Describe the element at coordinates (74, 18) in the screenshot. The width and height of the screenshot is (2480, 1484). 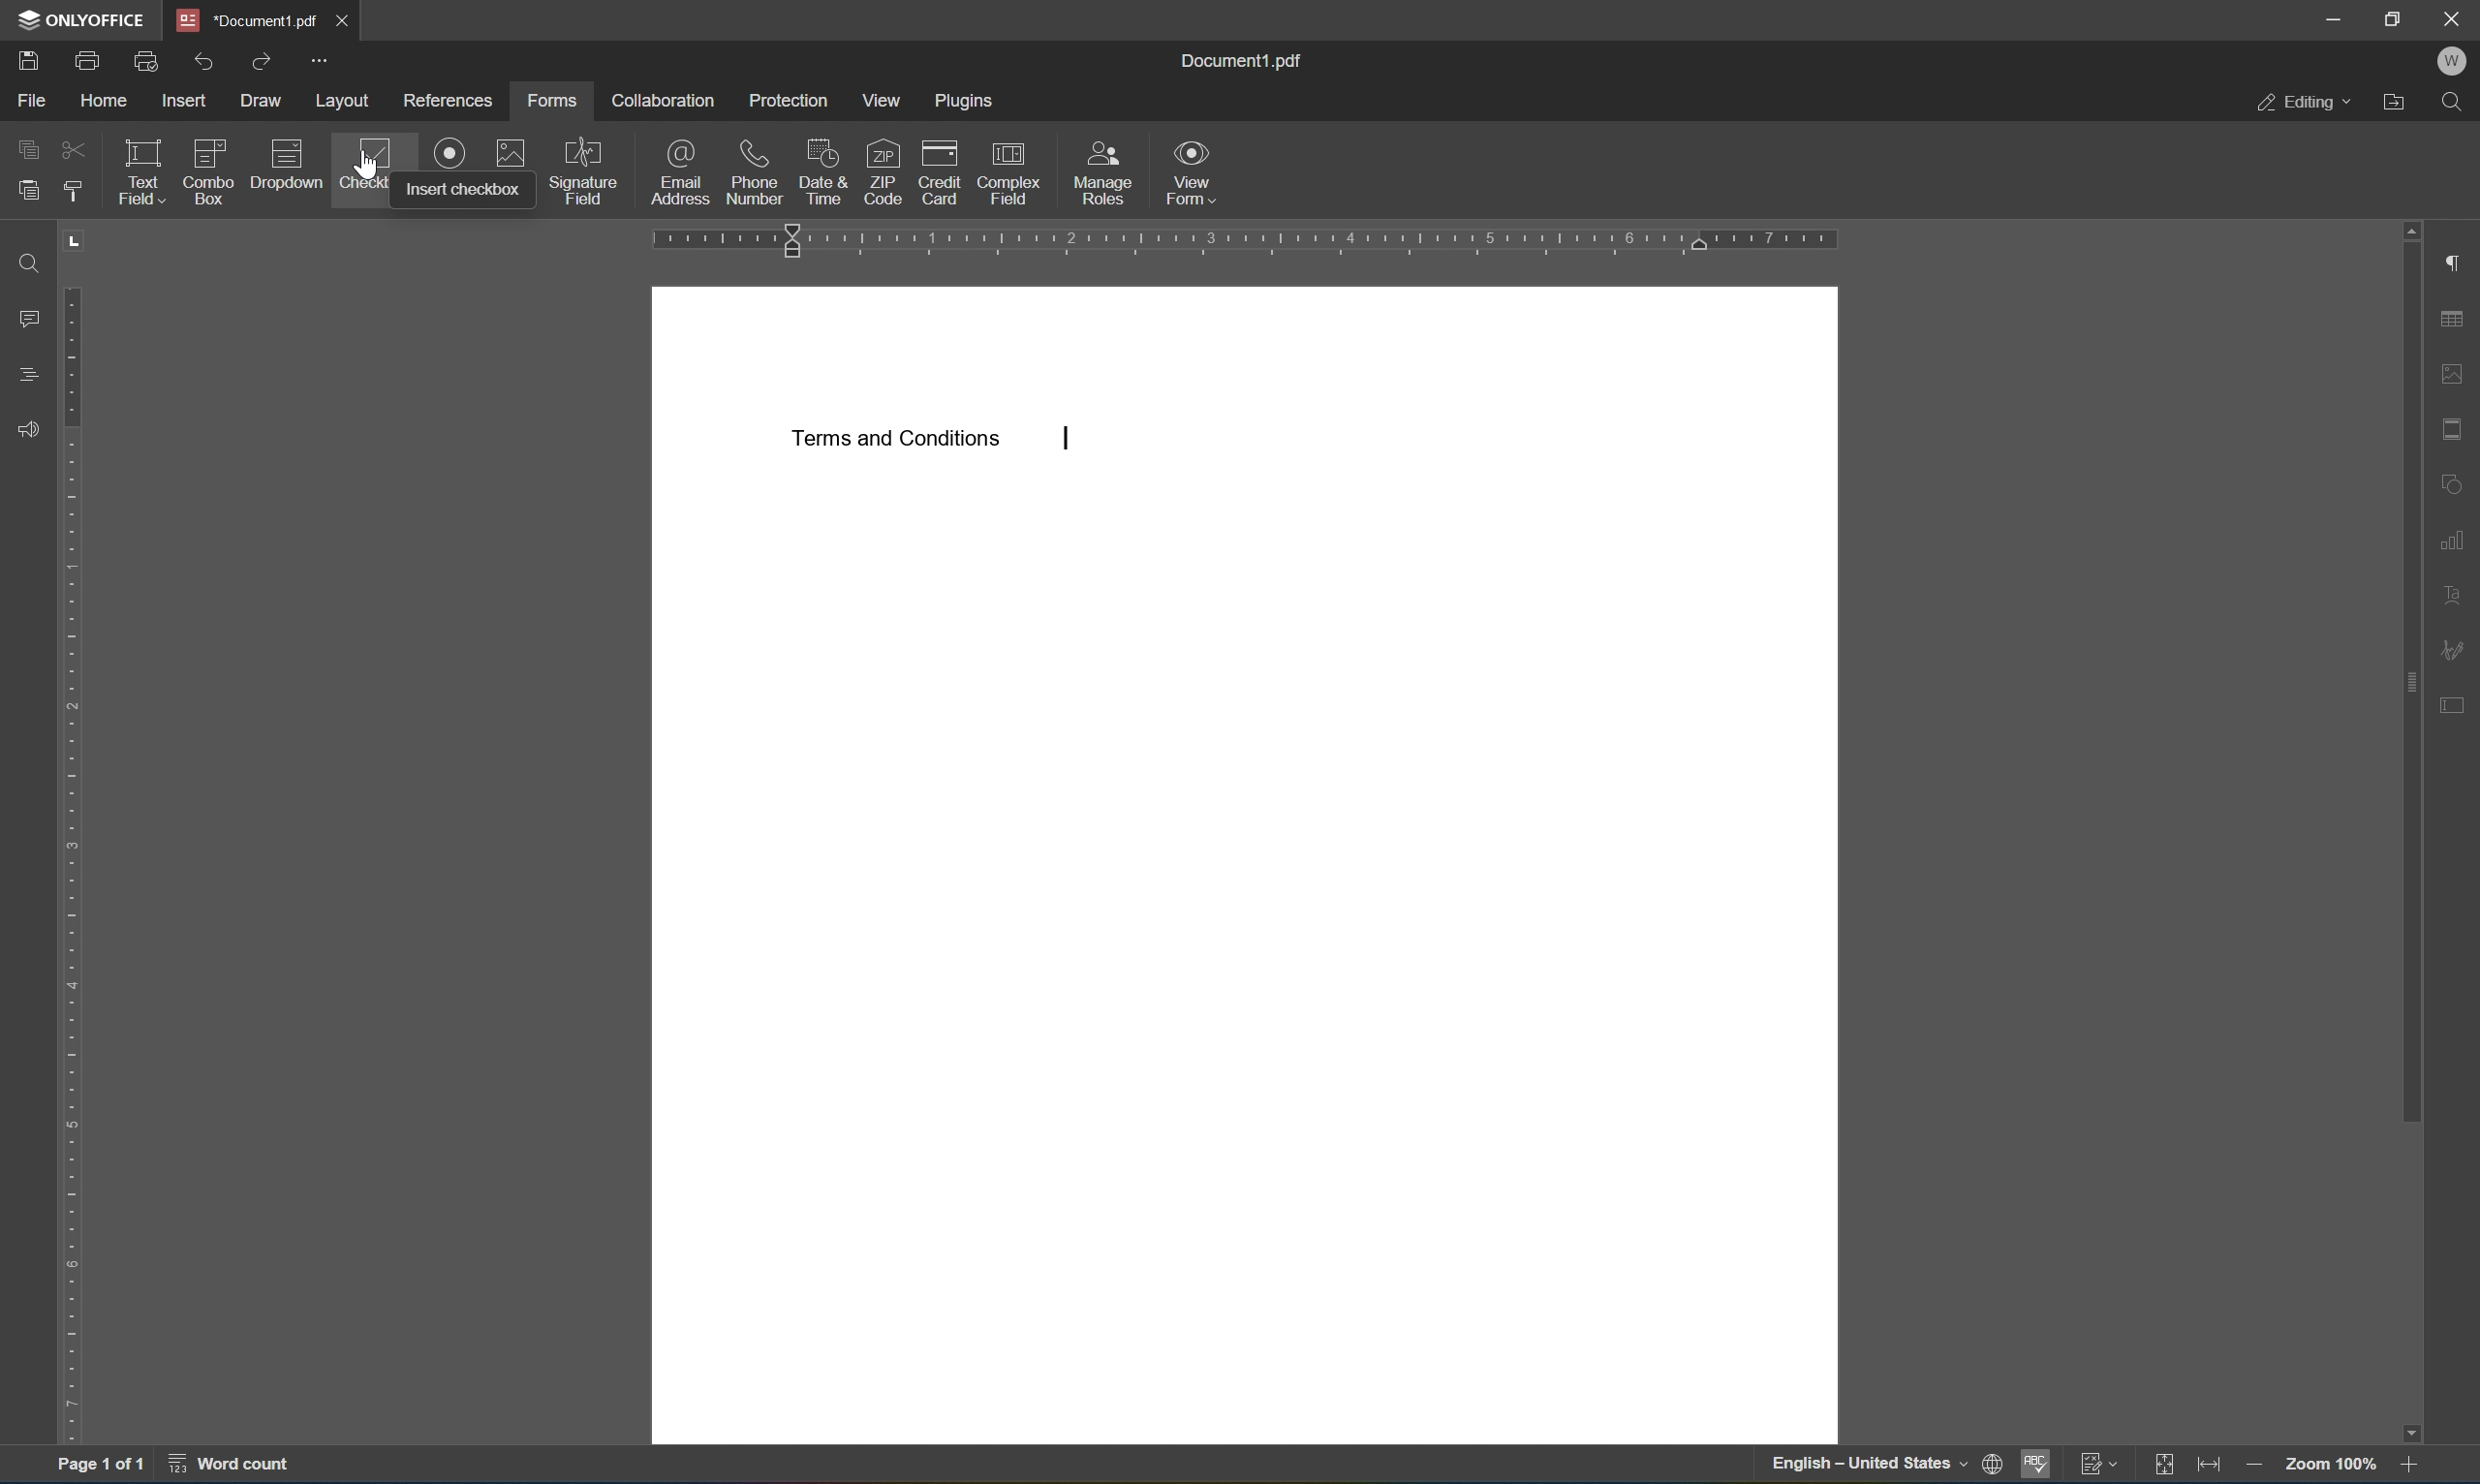
I see `ONLYOFFICE` at that location.